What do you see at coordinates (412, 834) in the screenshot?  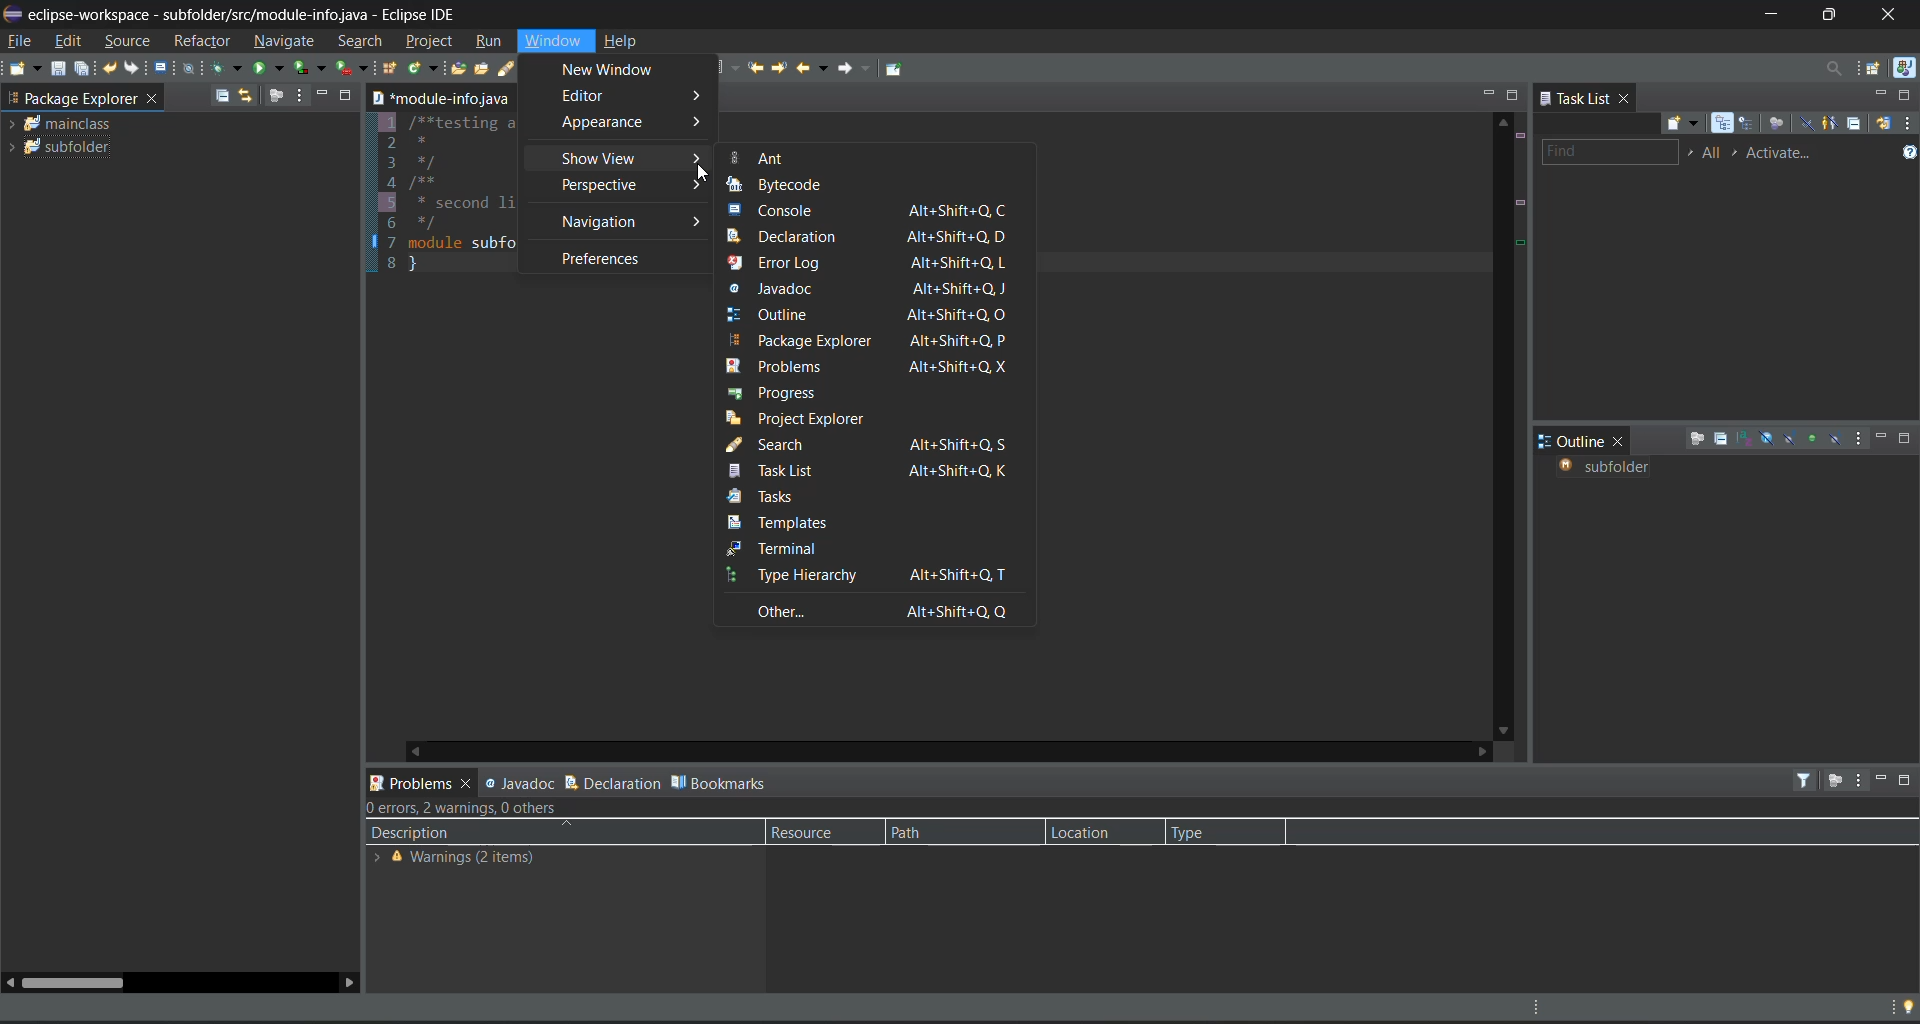 I see `description` at bounding box center [412, 834].